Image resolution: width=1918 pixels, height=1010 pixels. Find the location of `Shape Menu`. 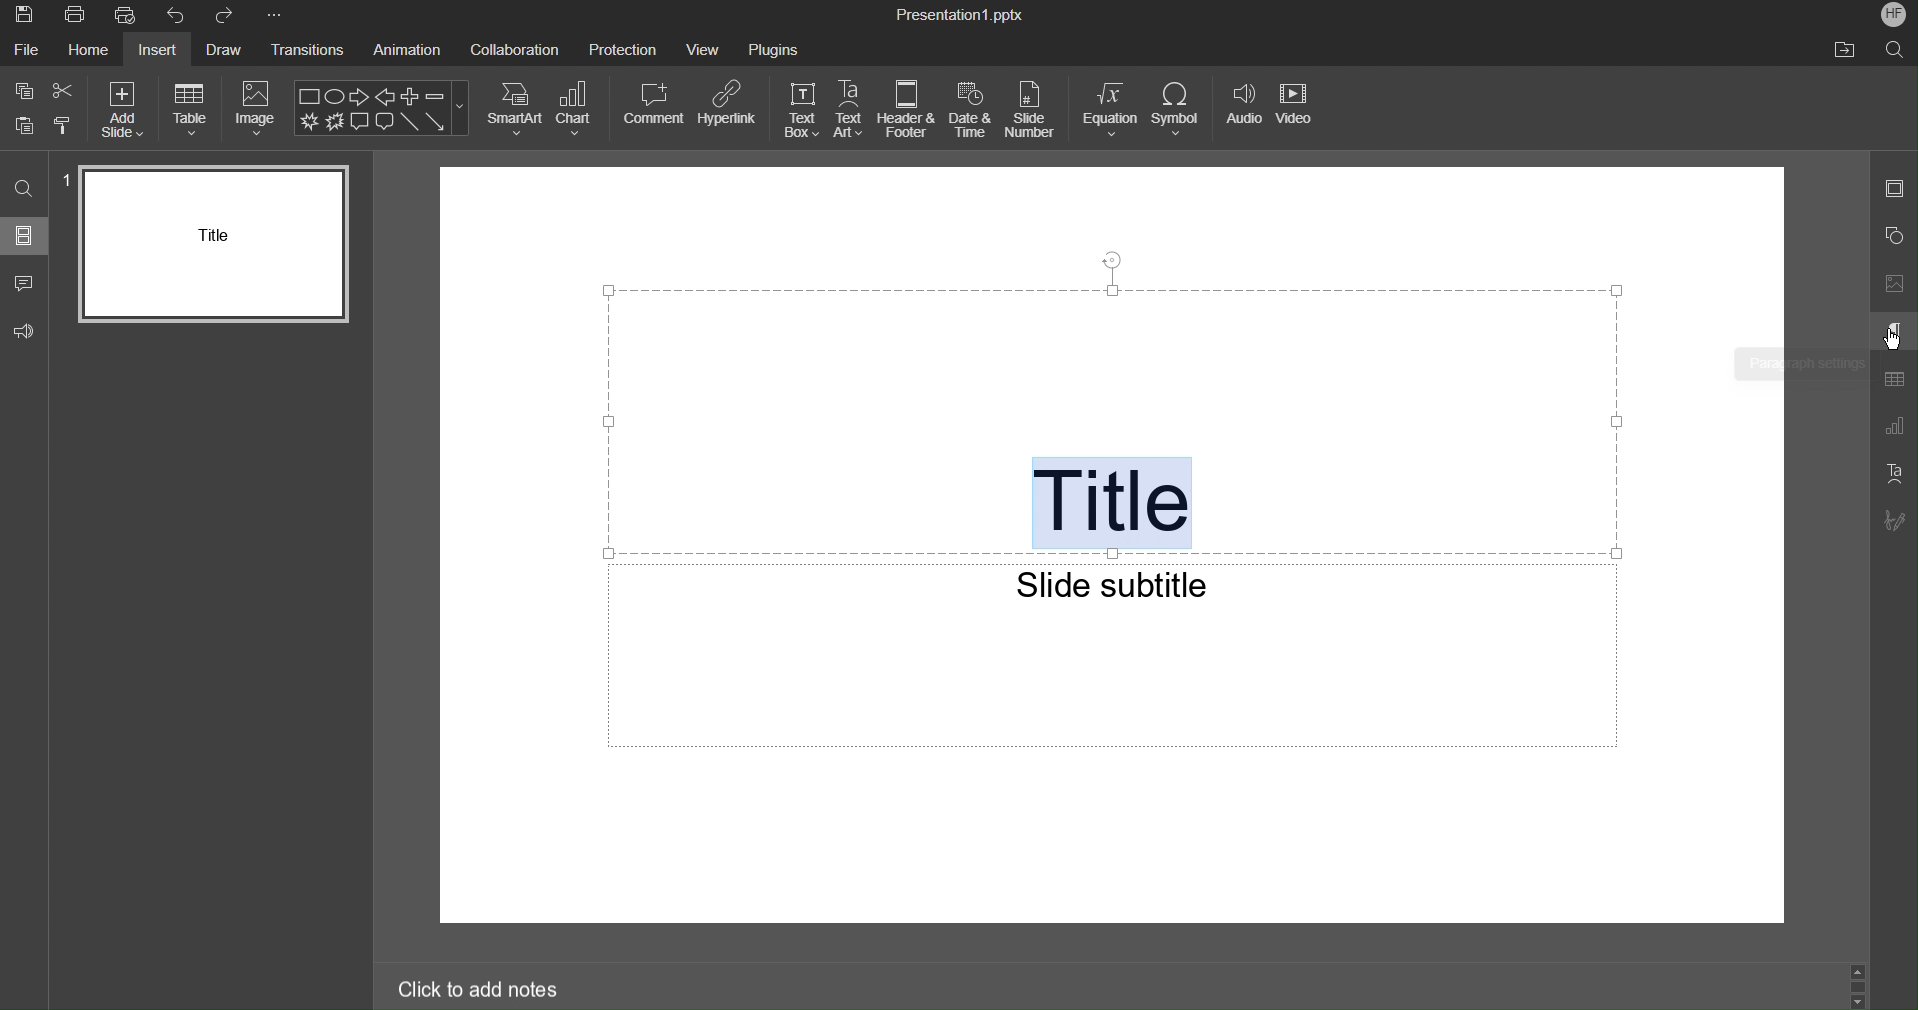

Shape Menu is located at coordinates (383, 108).